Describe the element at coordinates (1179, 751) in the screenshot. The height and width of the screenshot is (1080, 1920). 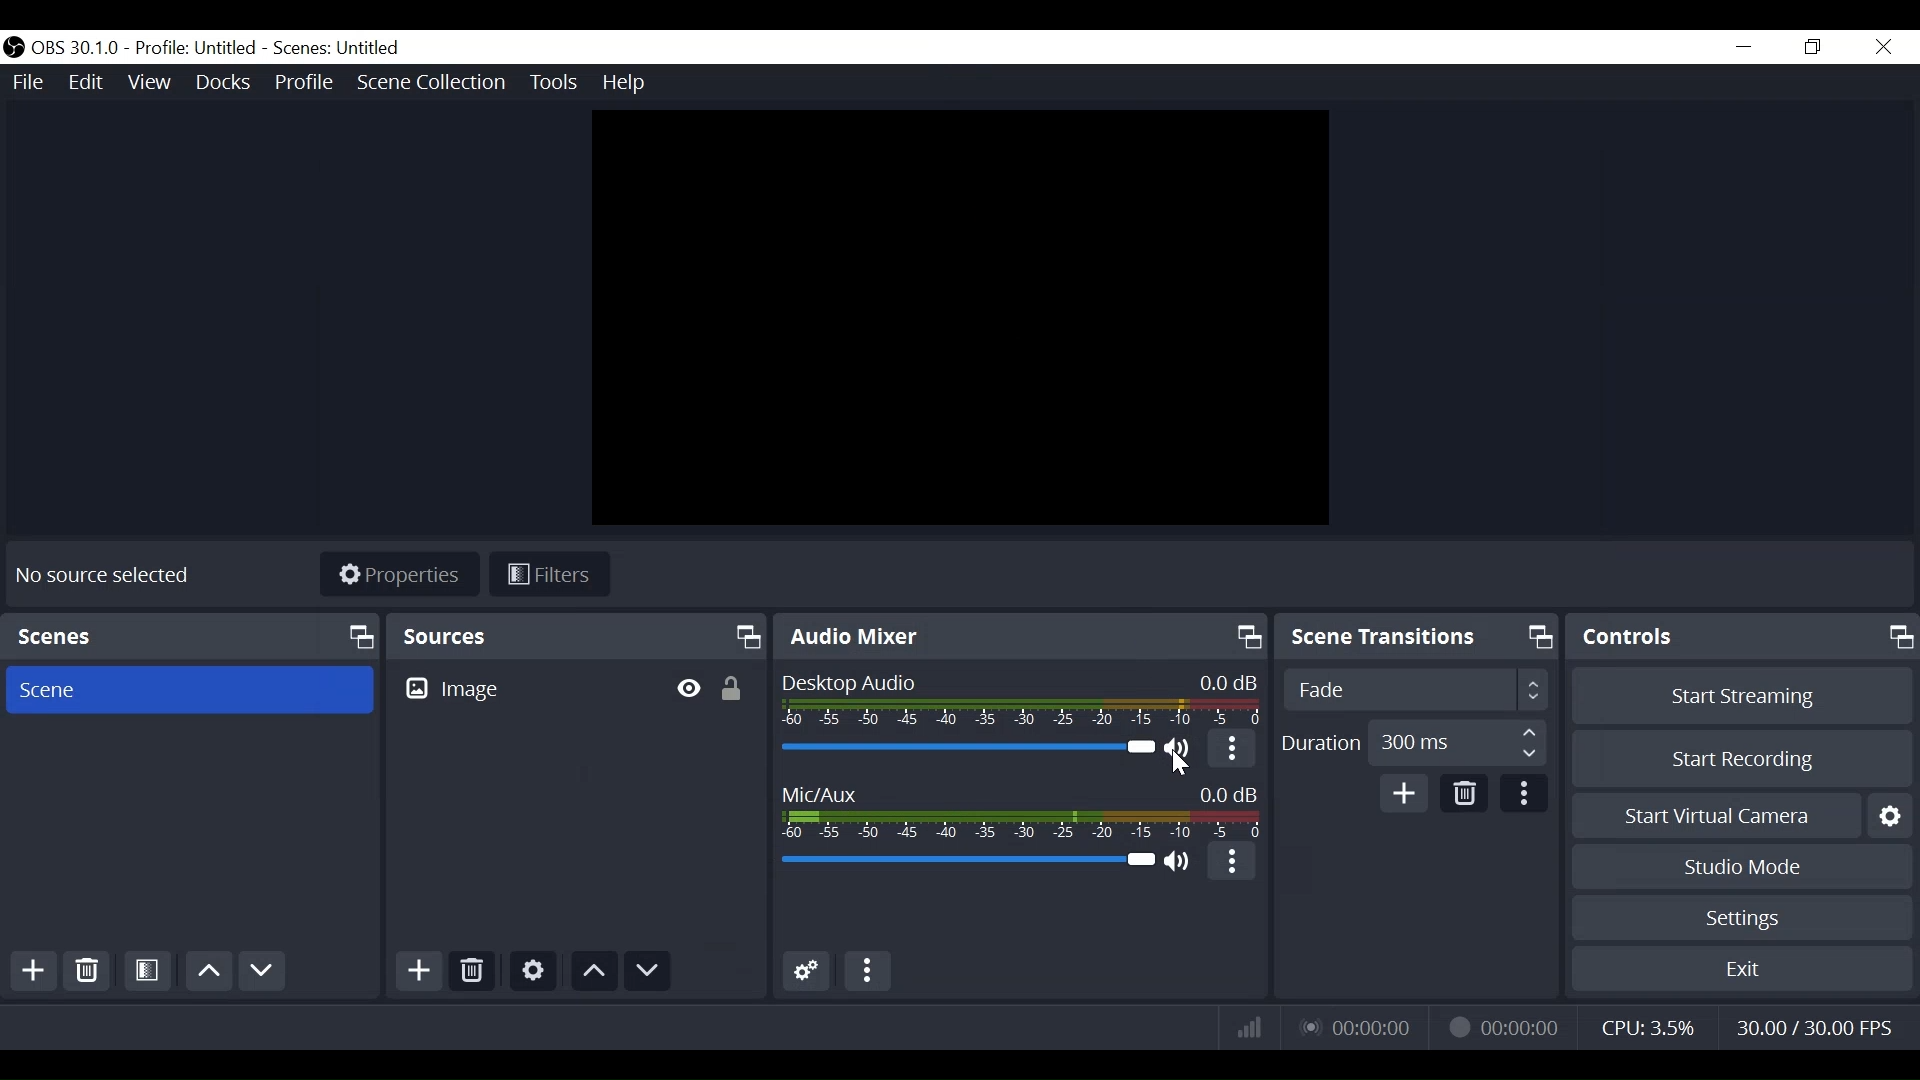
I see `(un)mute` at that location.